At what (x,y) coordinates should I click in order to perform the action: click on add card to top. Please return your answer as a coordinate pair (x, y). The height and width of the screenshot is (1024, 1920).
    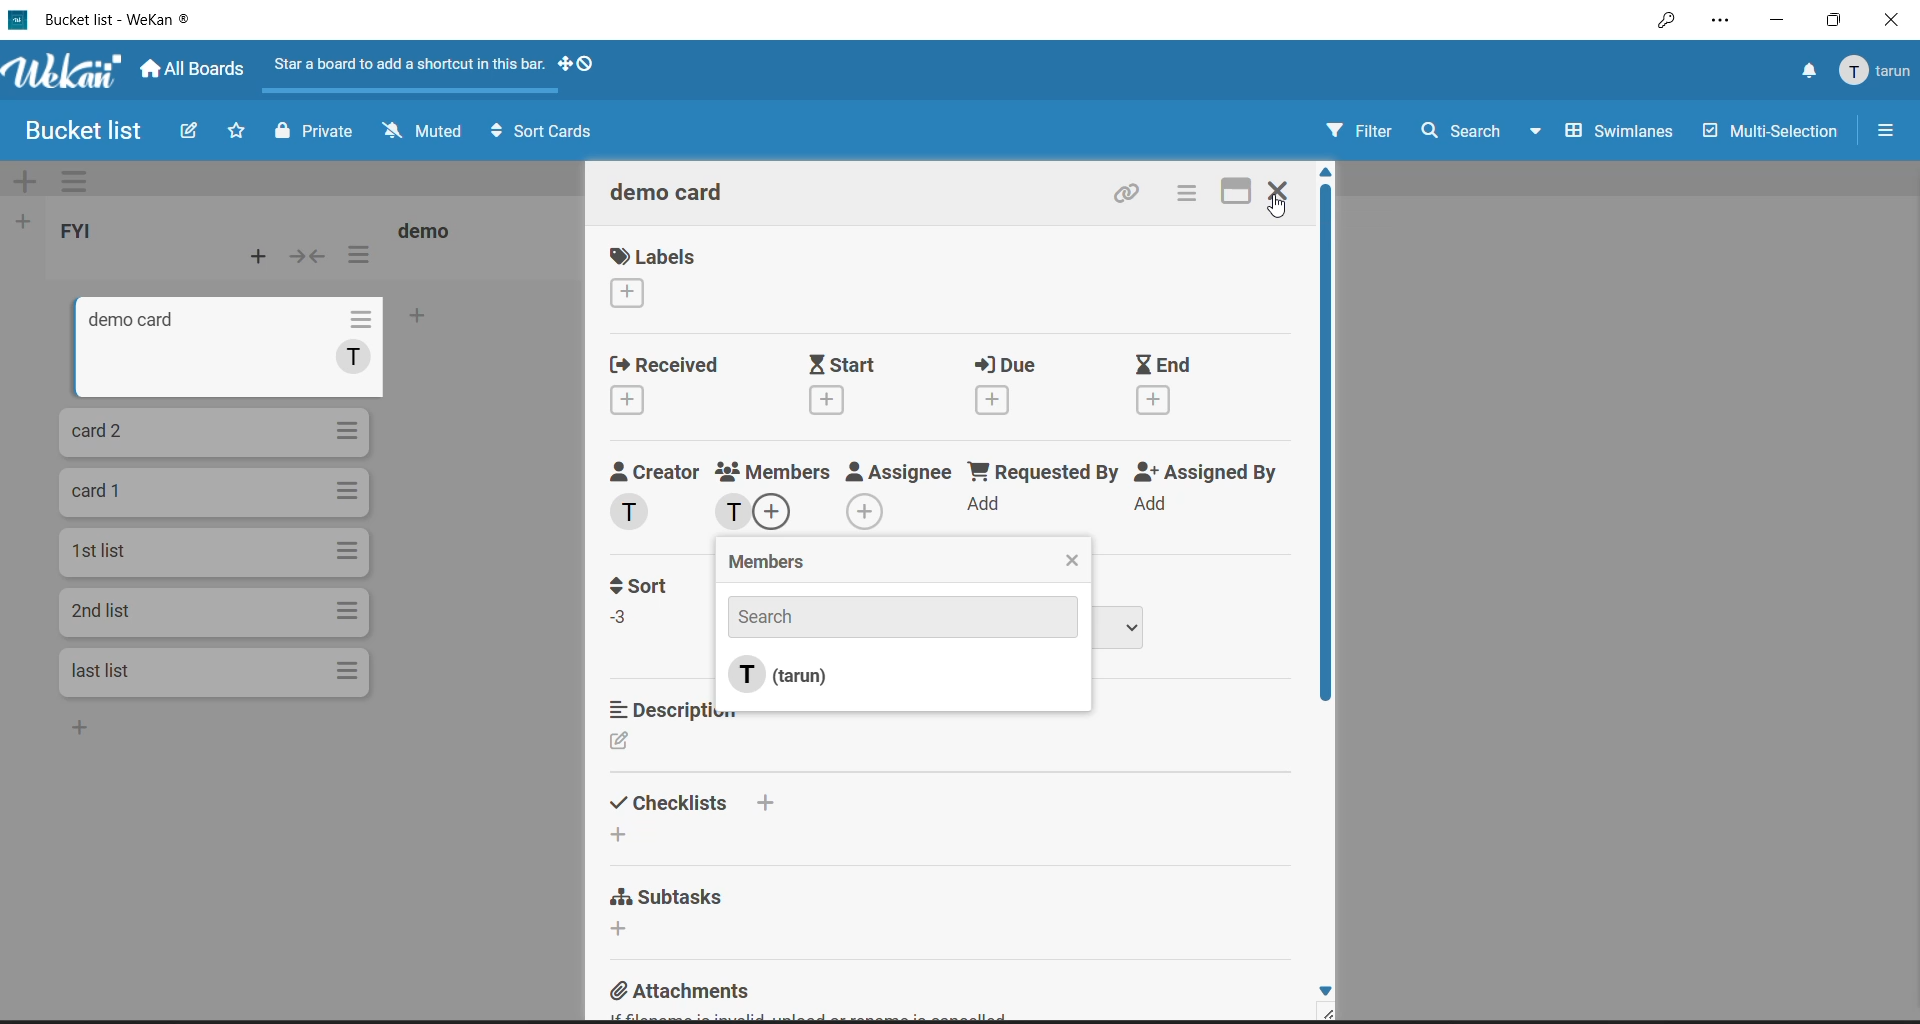
    Looking at the image, I should click on (254, 257).